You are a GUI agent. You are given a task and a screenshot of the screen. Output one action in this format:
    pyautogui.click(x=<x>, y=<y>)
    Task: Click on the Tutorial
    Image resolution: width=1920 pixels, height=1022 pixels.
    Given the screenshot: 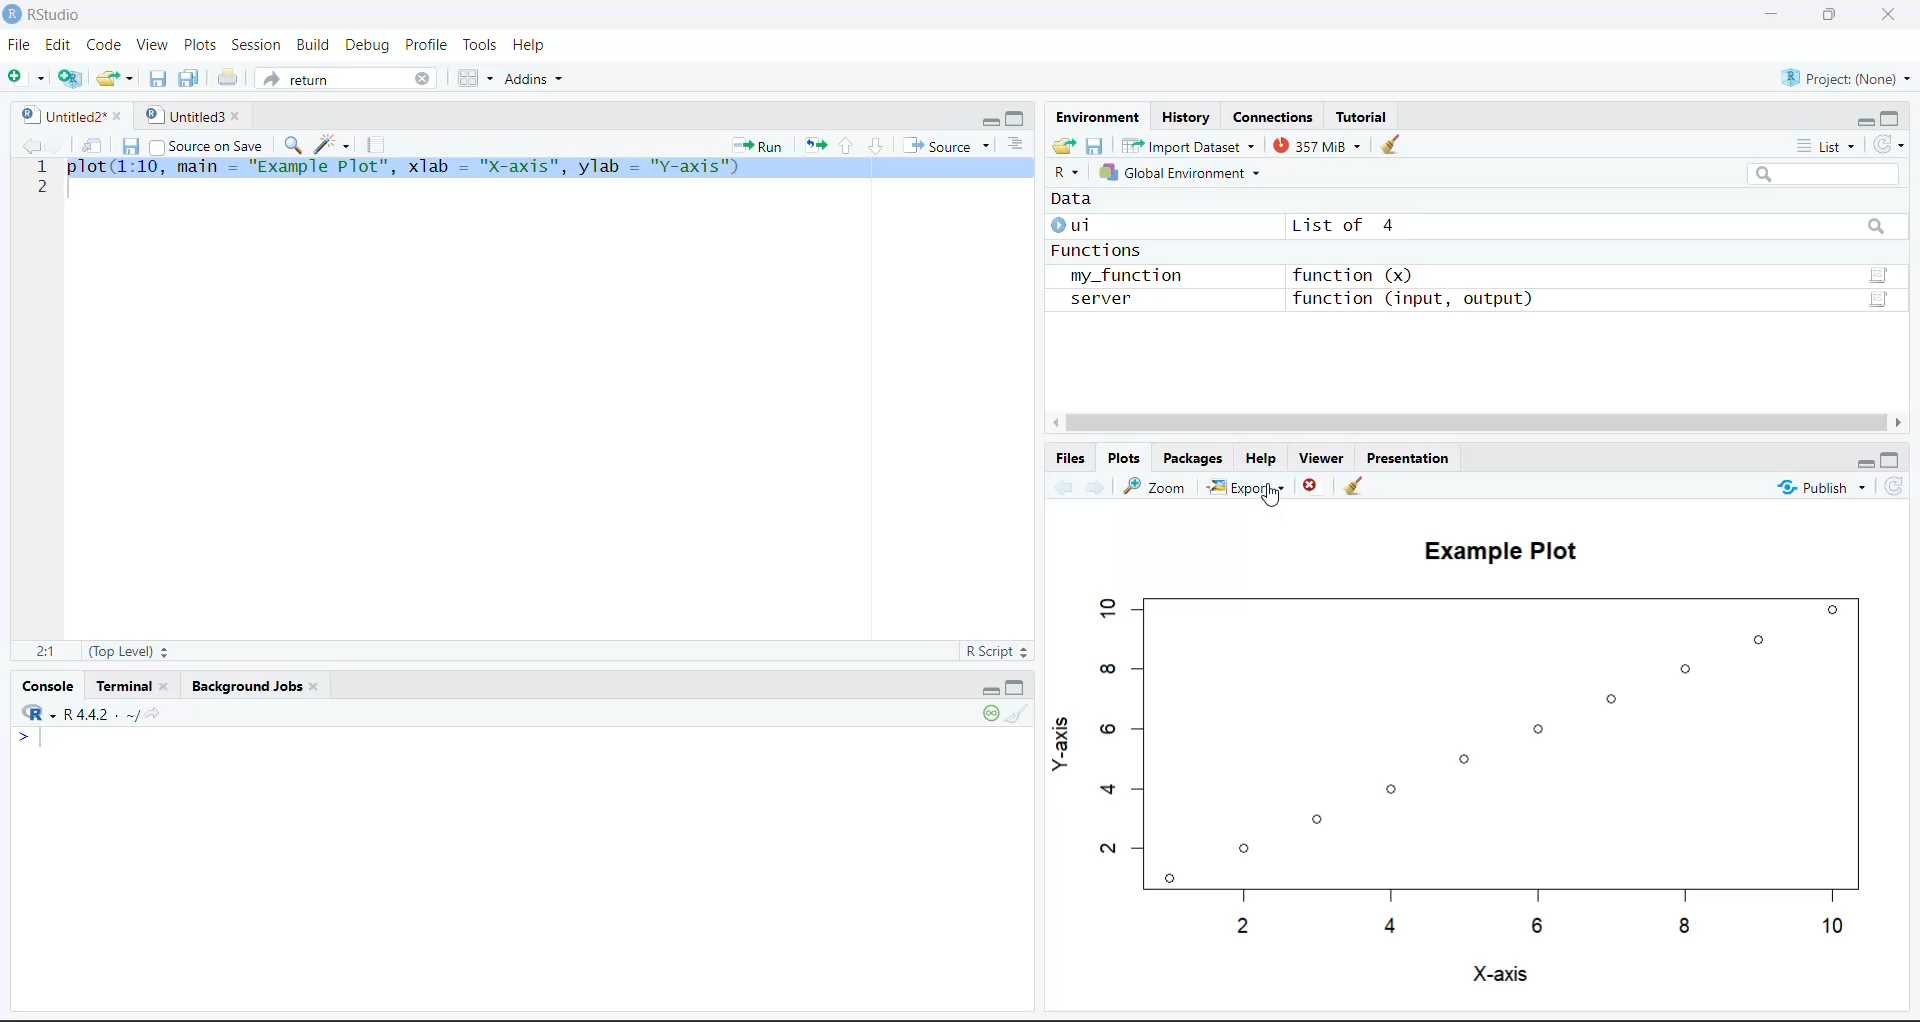 What is the action you would take?
    pyautogui.click(x=1362, y=115)
    